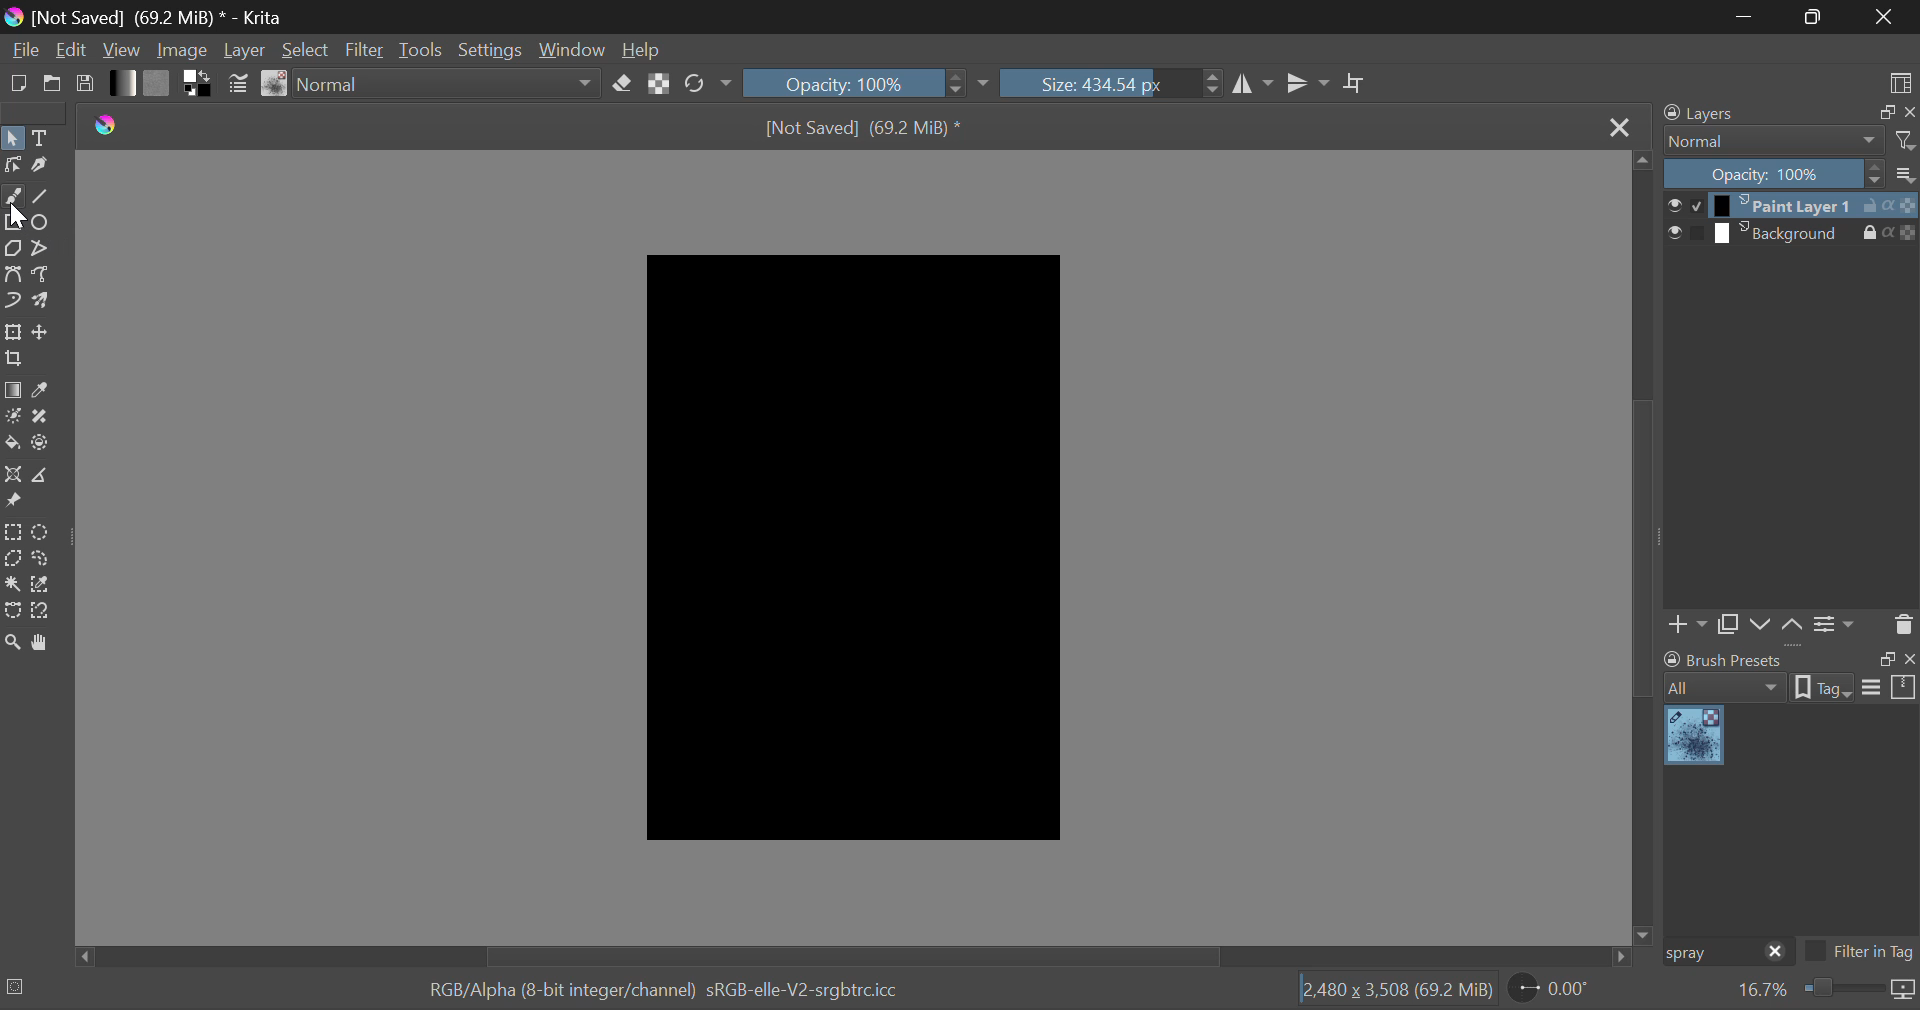 This screenshot has height=1010, width=1920. What do you see at coordinates (1685, 234) in the screenshot?
I see `checkbox` at bounding box center [1685, 234].